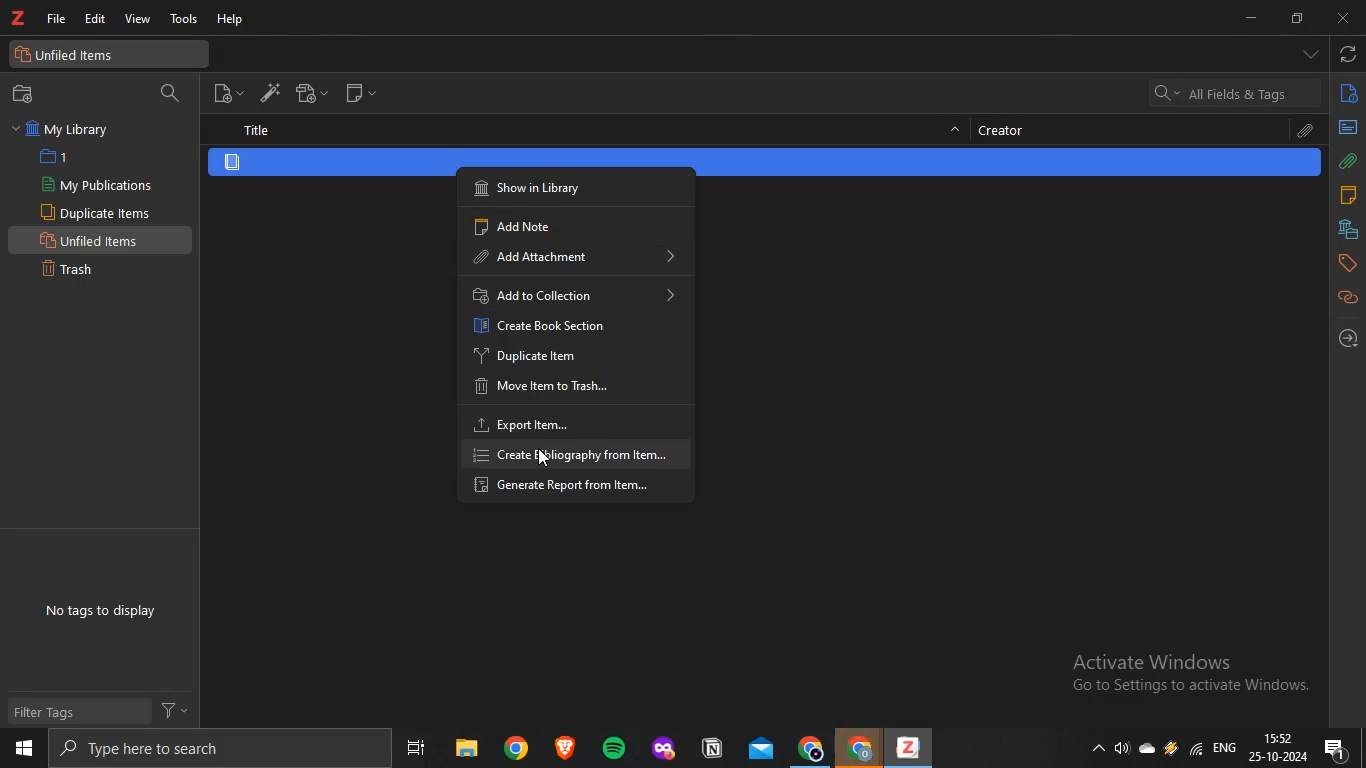 This screenshot has height=768, width=1366. I want to click on restore down, so click(1297, 20).